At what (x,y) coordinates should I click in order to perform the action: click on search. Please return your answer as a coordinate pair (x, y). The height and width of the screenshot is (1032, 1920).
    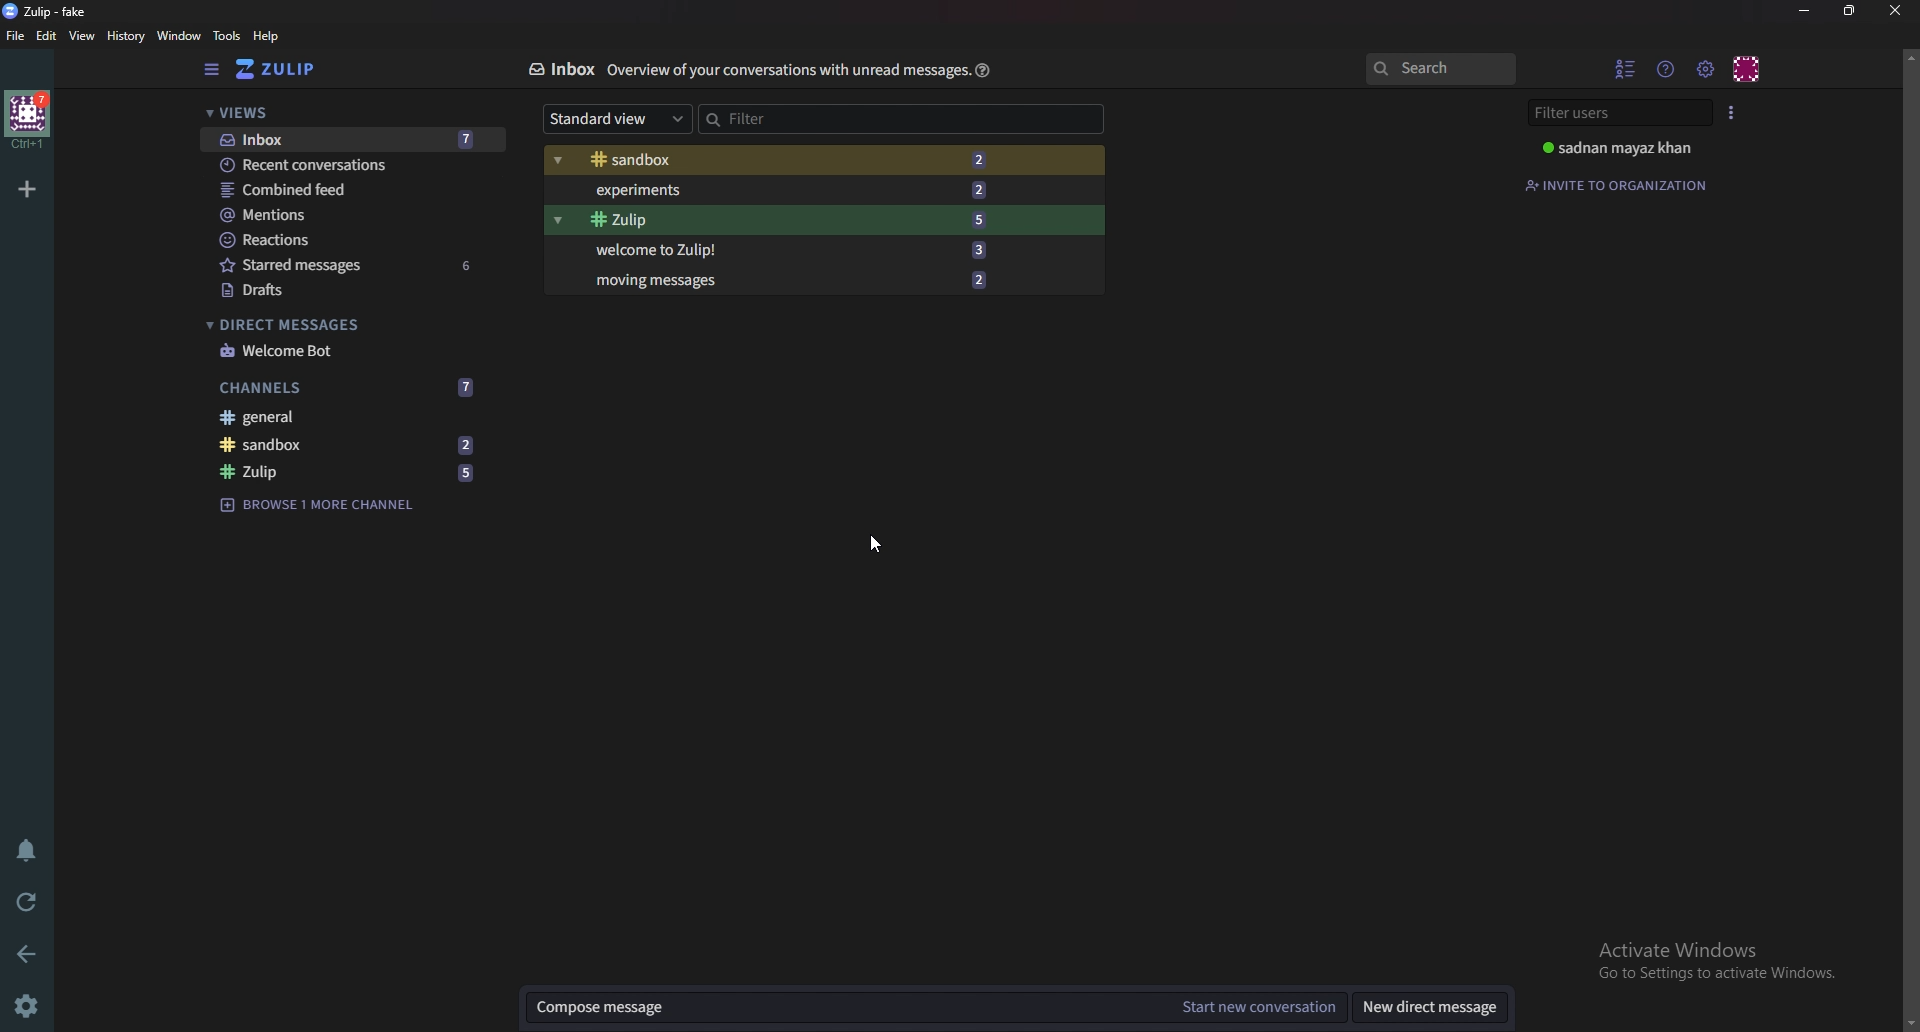
    Looking at the image, I should click on (1439, 68).